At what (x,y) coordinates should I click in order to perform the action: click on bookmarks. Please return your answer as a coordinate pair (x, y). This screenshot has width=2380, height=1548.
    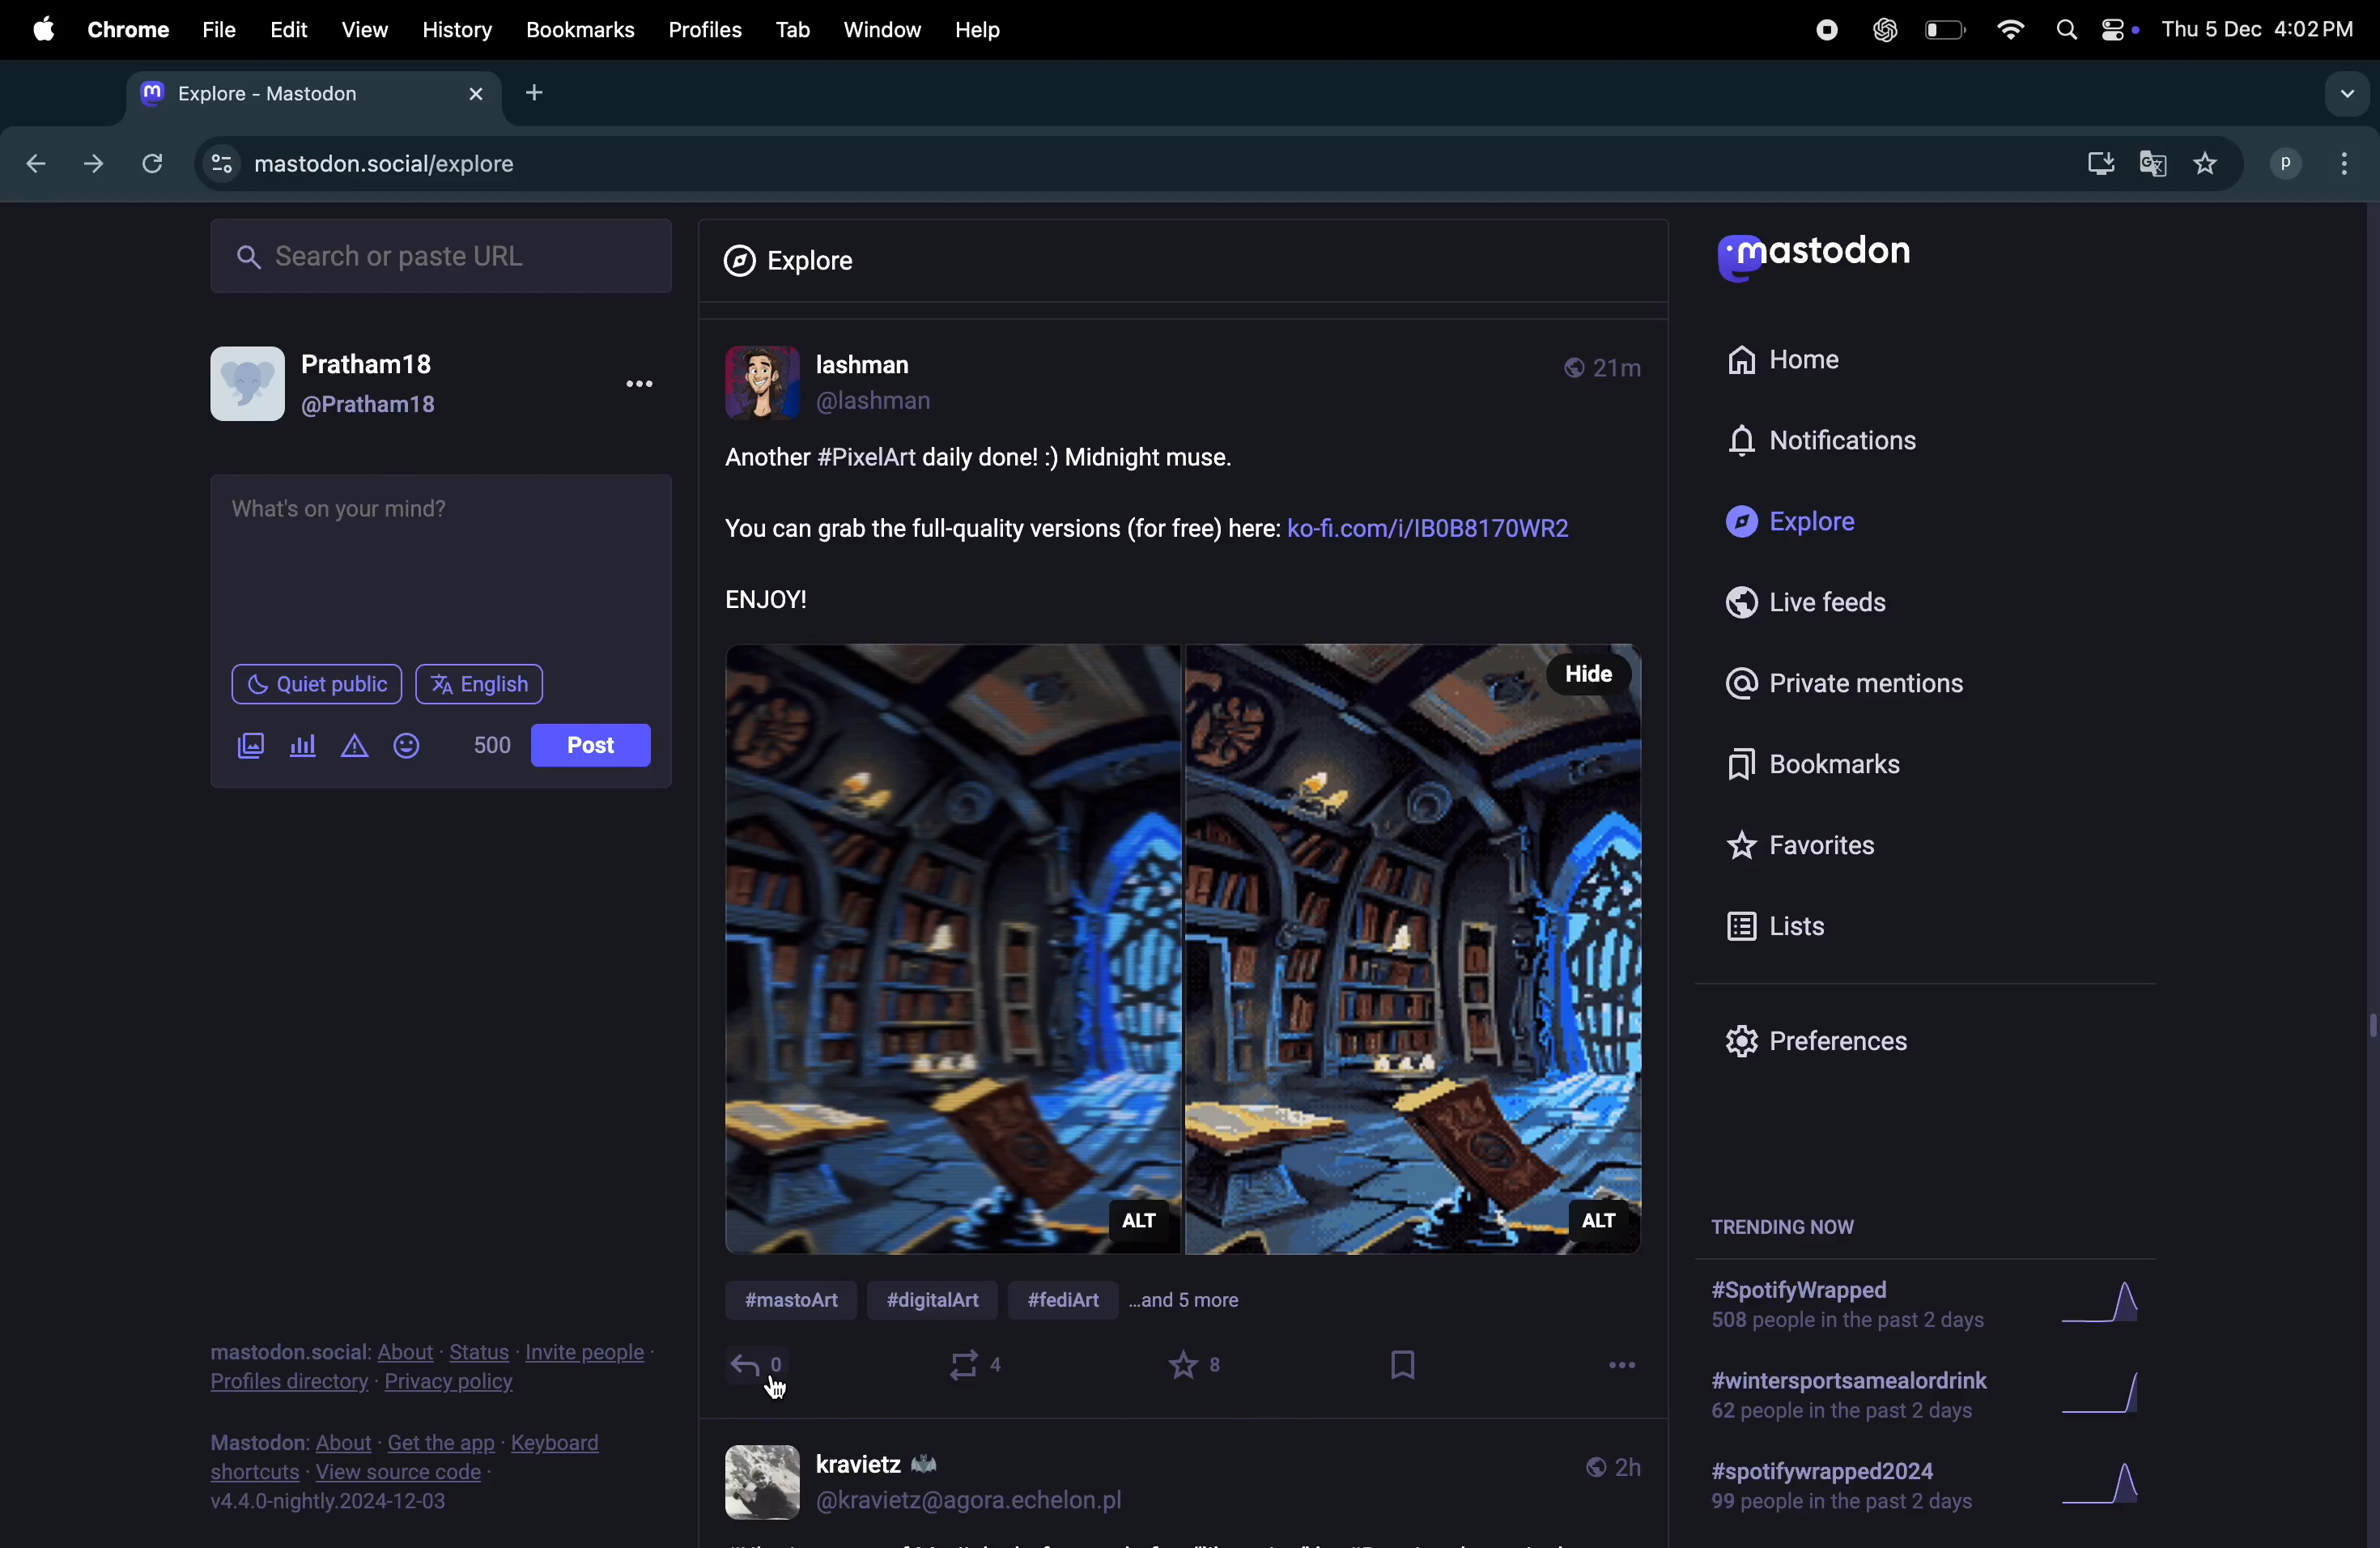
    Looking at the image, I should click on (579, 31).